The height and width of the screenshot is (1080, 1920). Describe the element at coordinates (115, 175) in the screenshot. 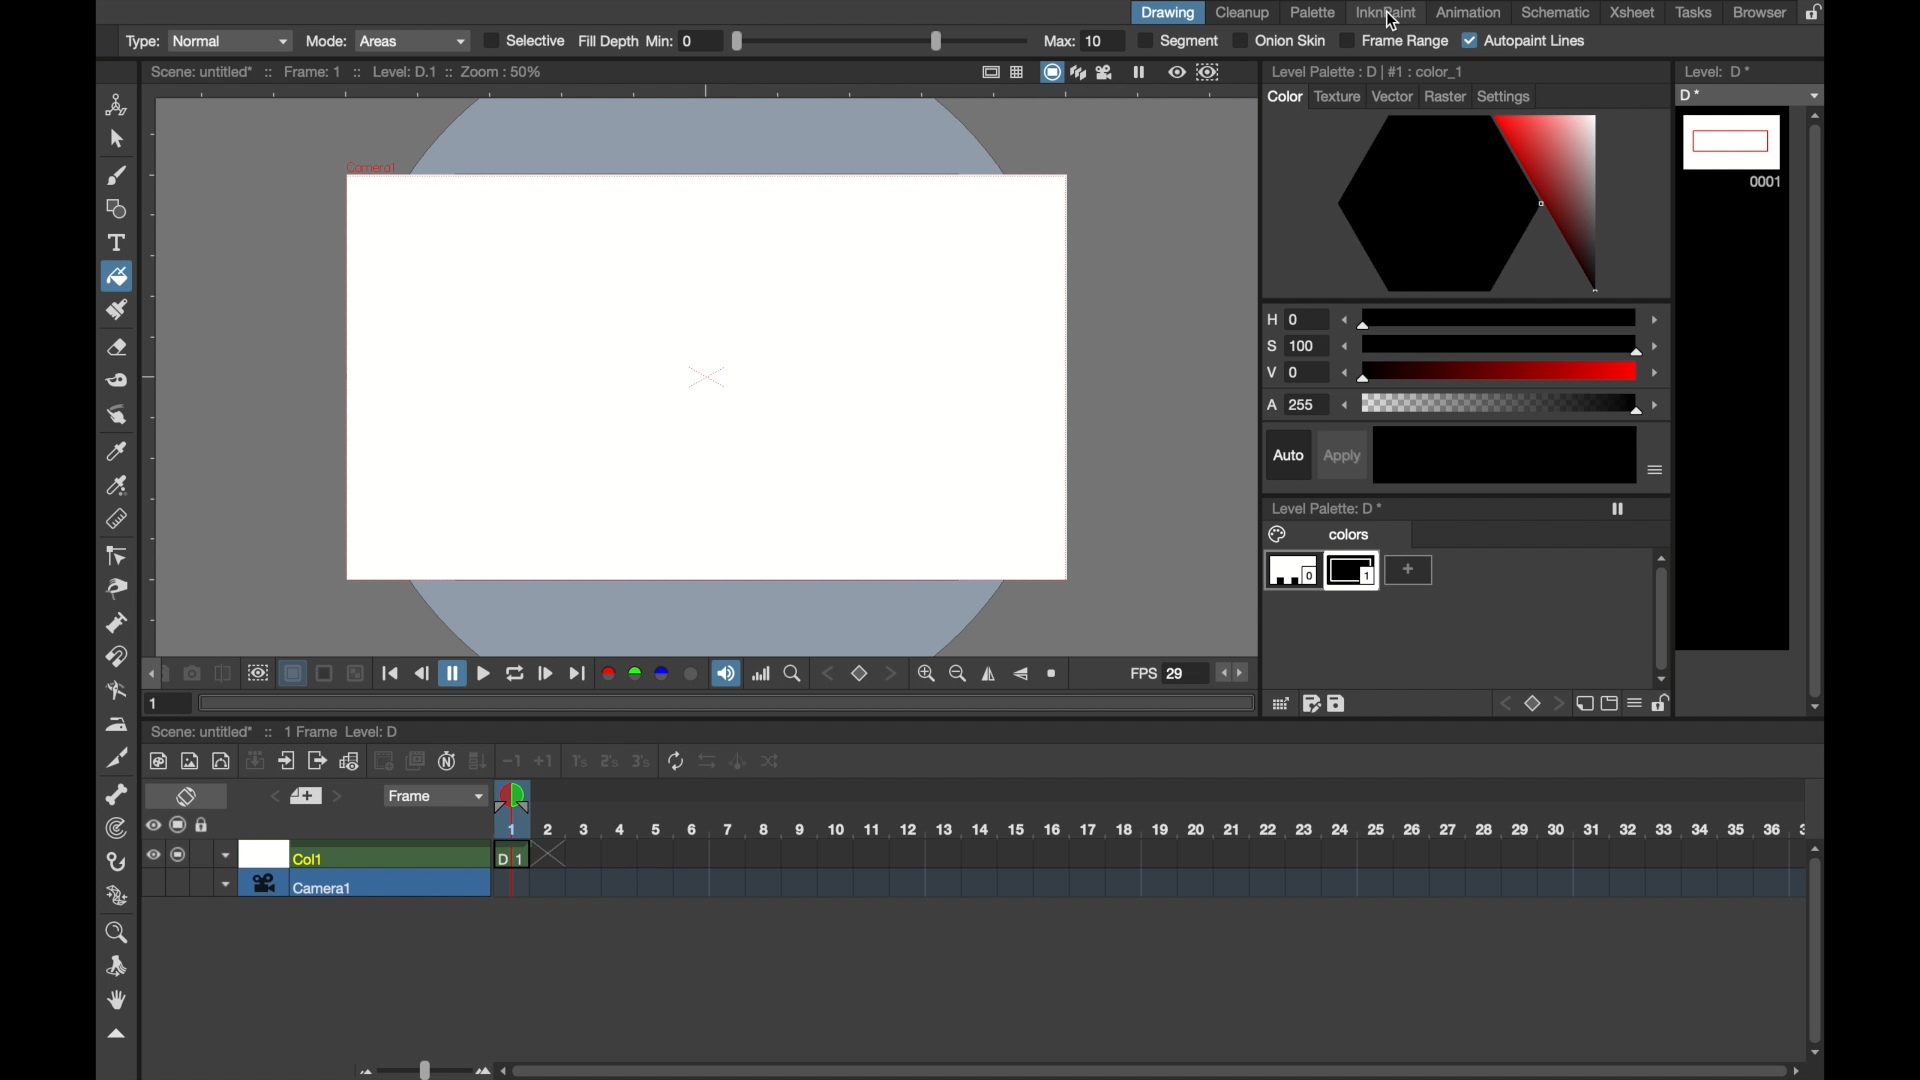

I see `paint brush tool` at that location.